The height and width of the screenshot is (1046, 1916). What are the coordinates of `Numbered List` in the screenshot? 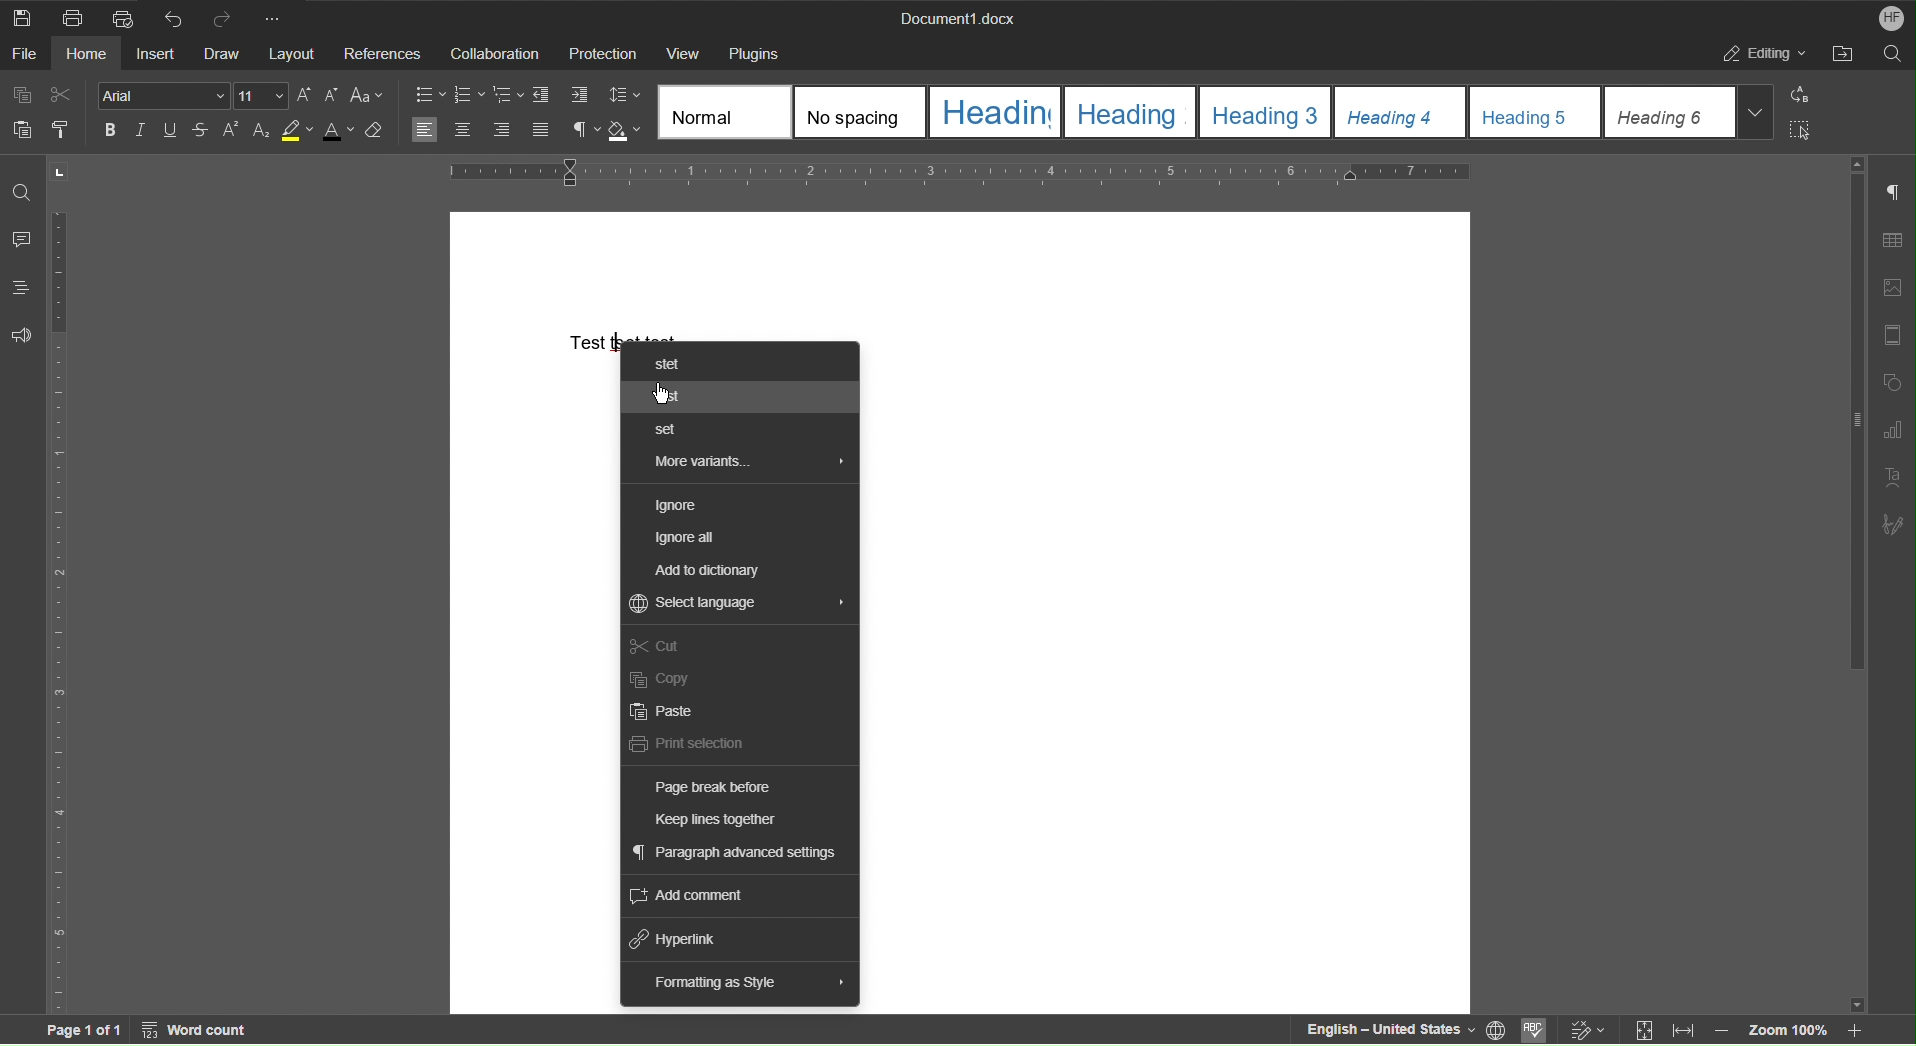 It's located at (468, 95).